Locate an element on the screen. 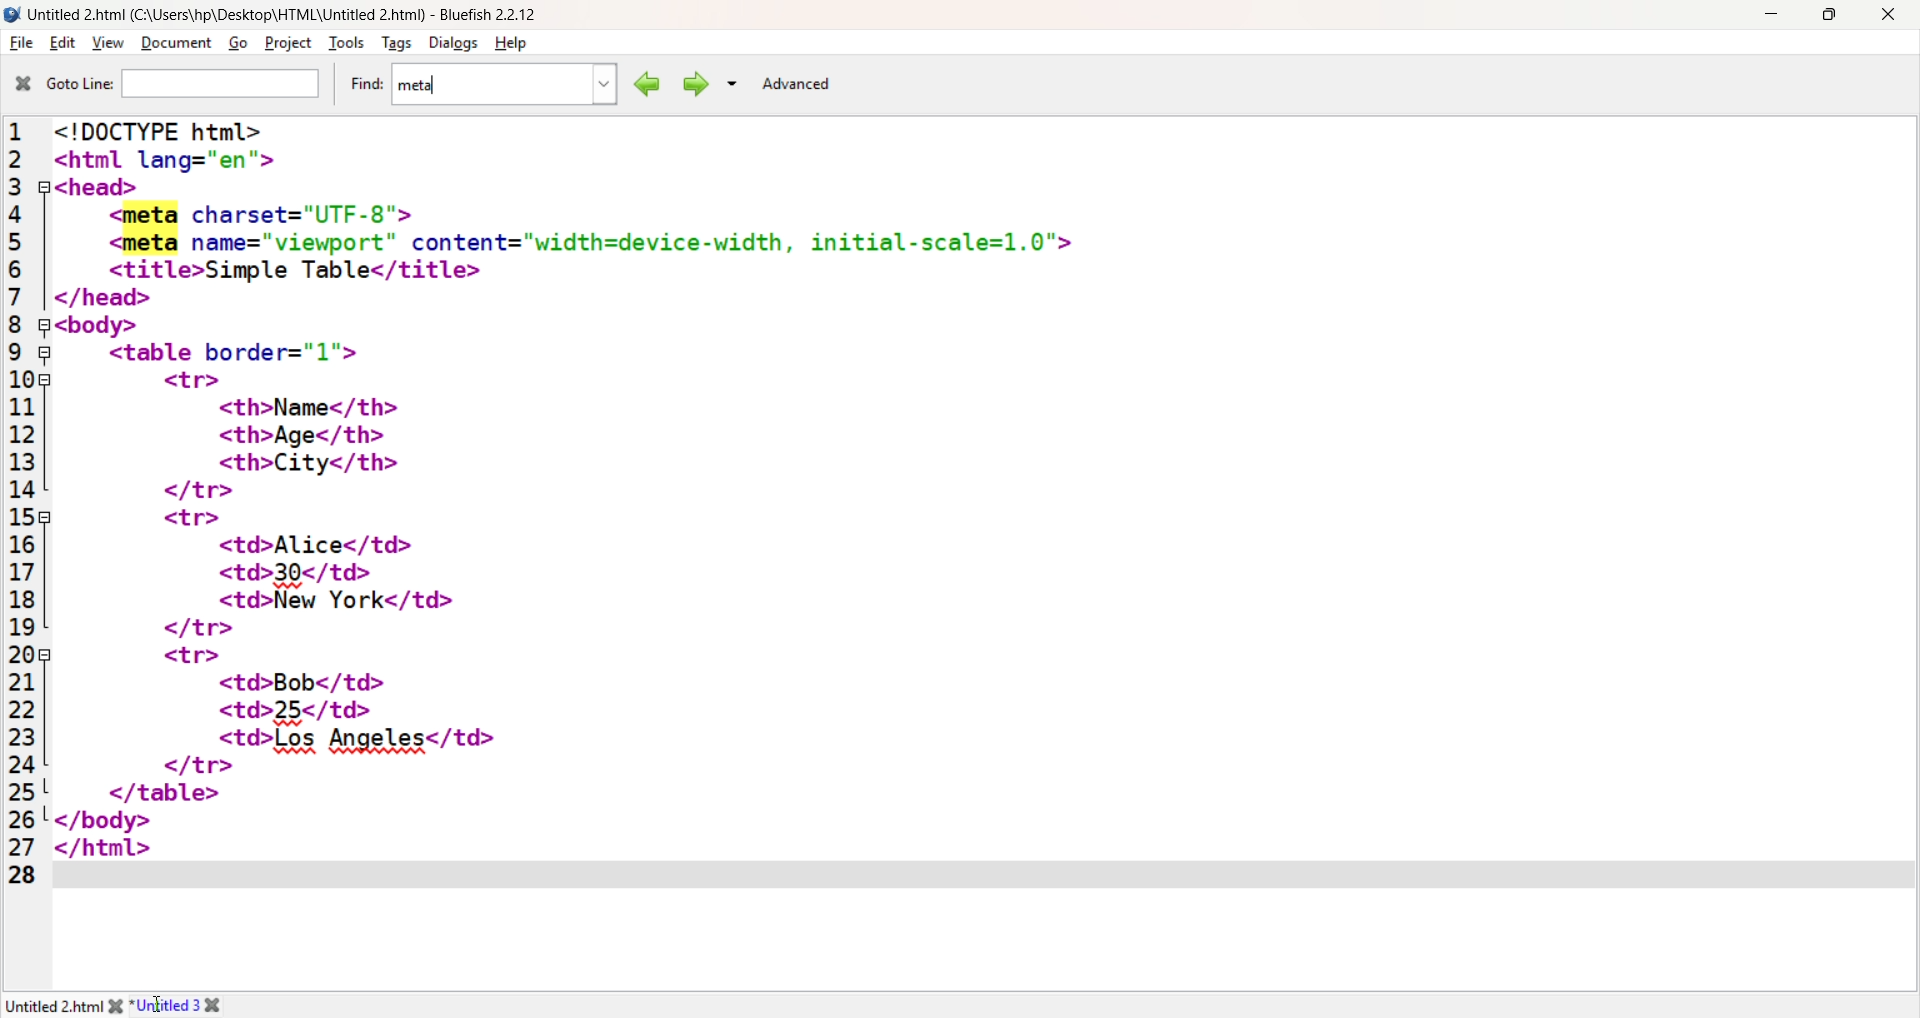  Line Numbers is located at coordinates (23, 505).